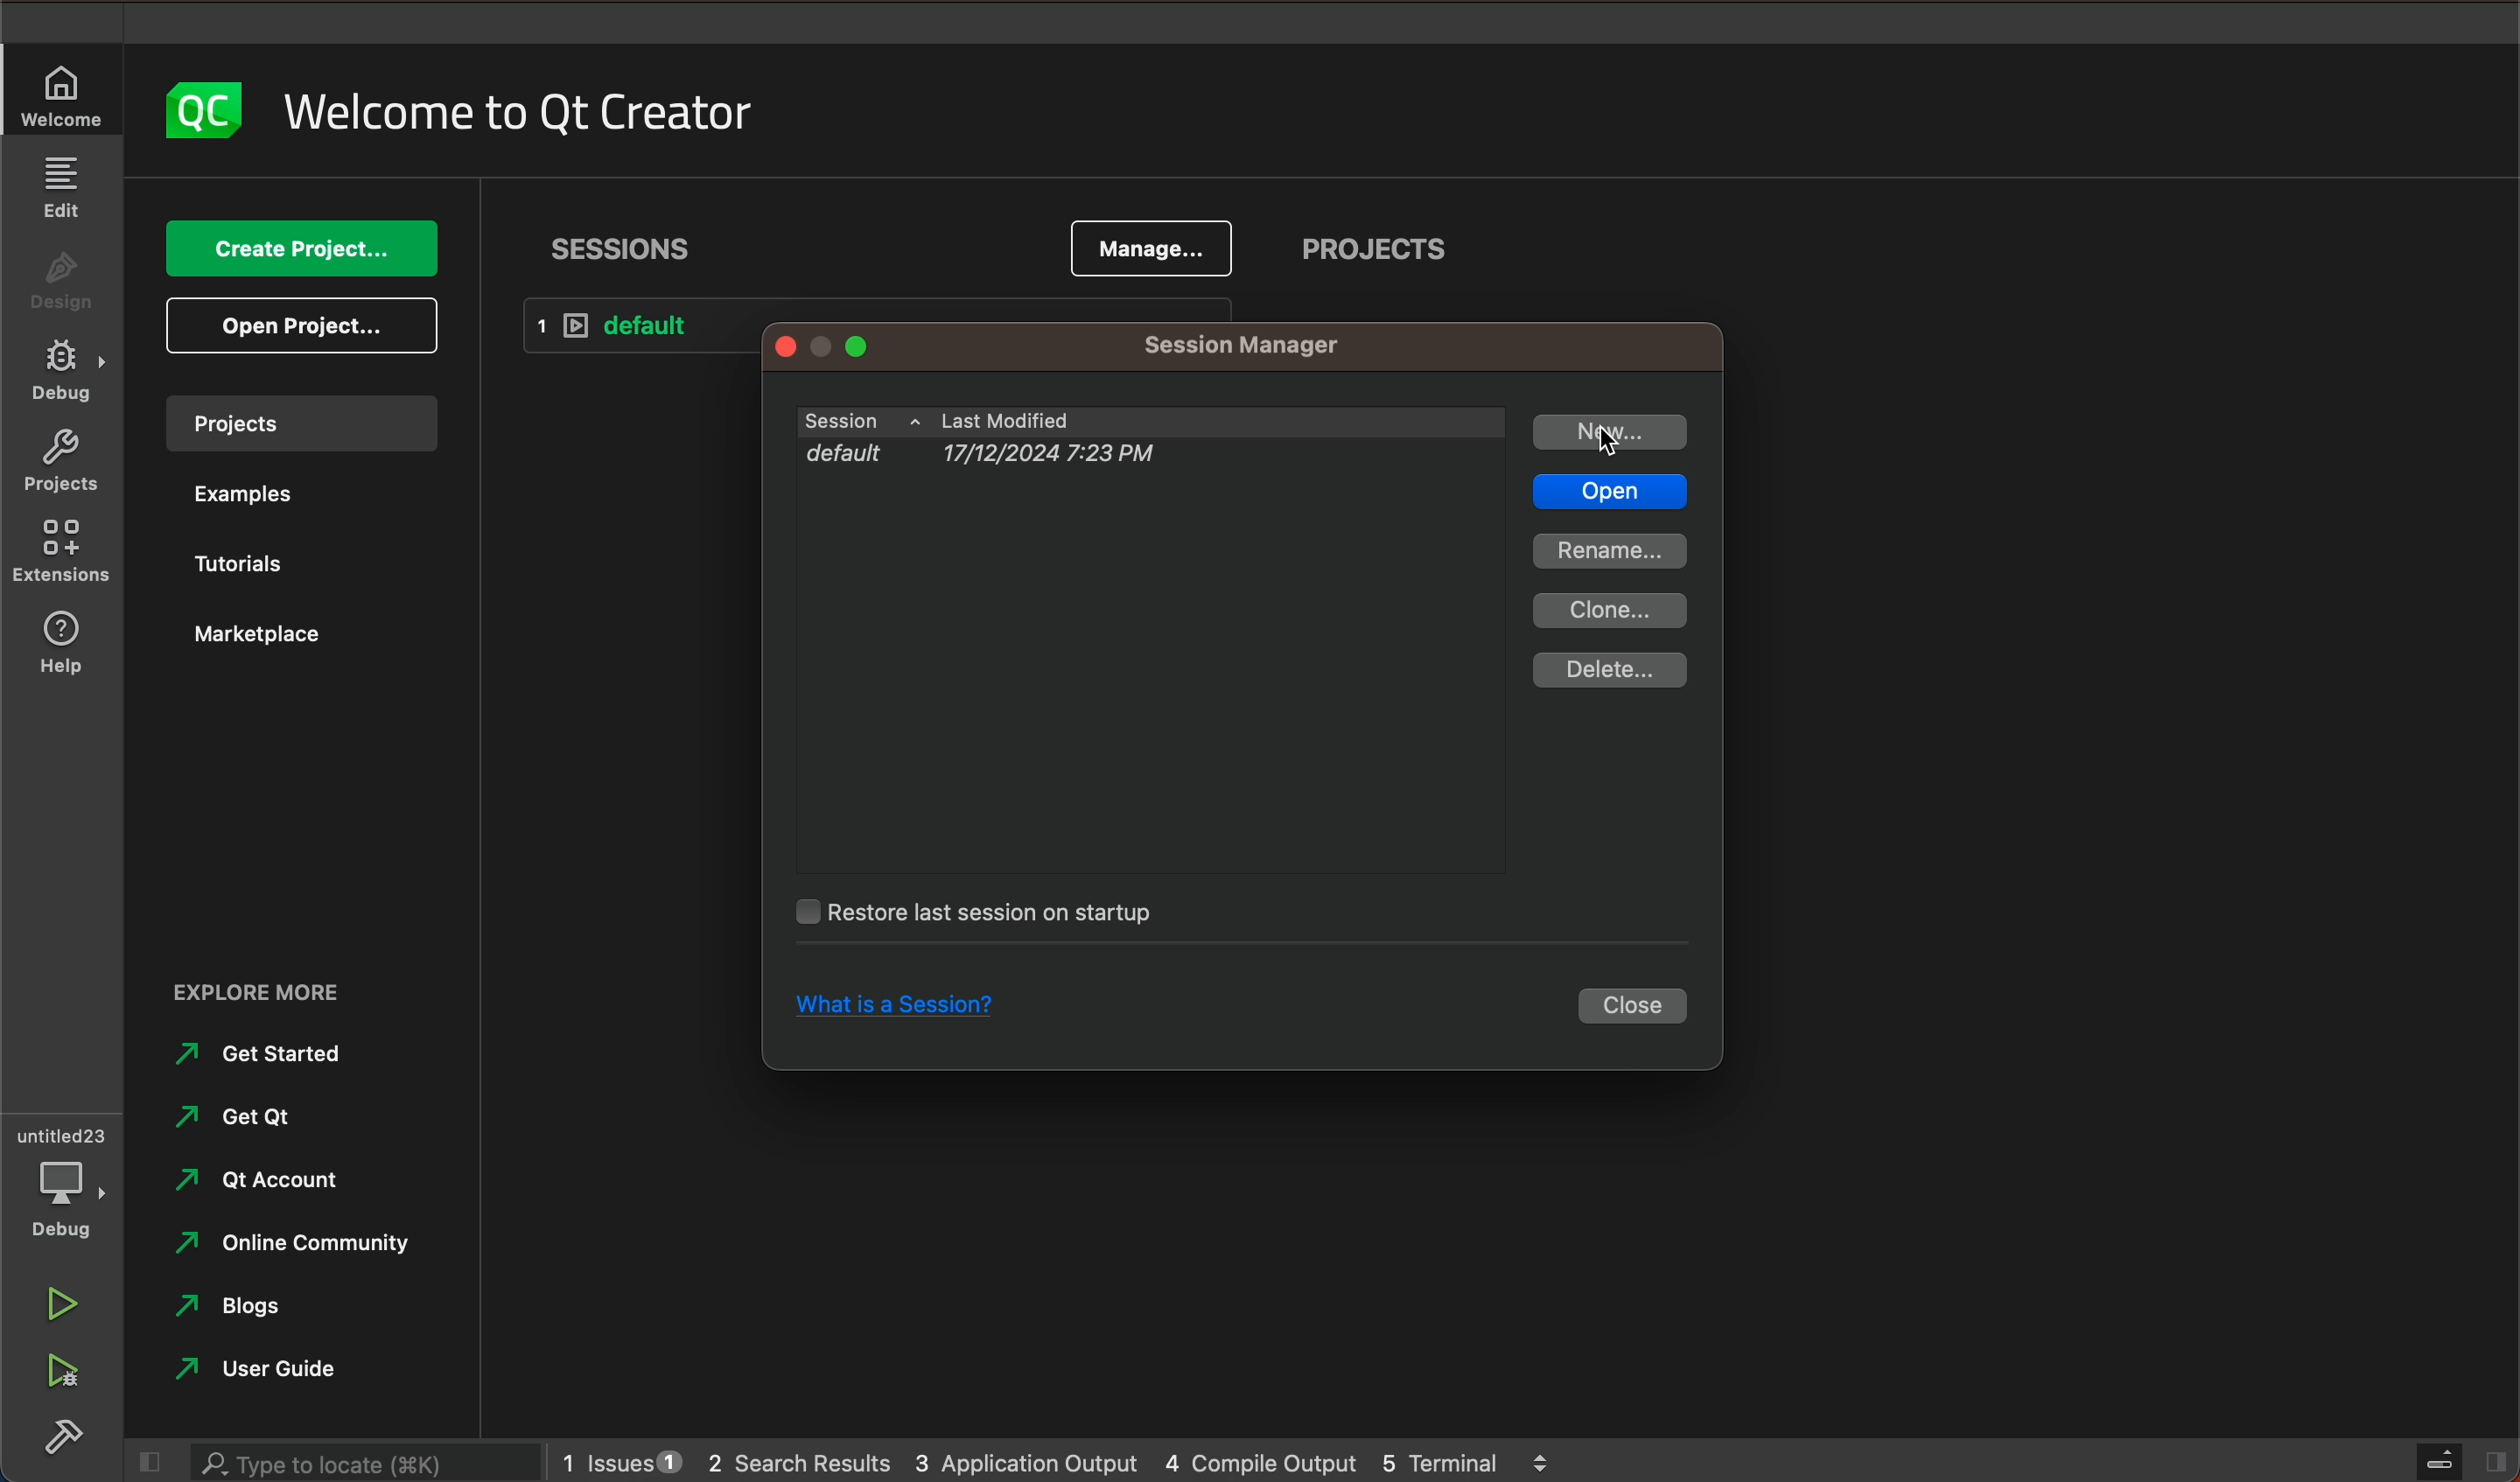  Describe the element at coordinates (268, 634) in the screenshot. I see `marketplace` at that location.